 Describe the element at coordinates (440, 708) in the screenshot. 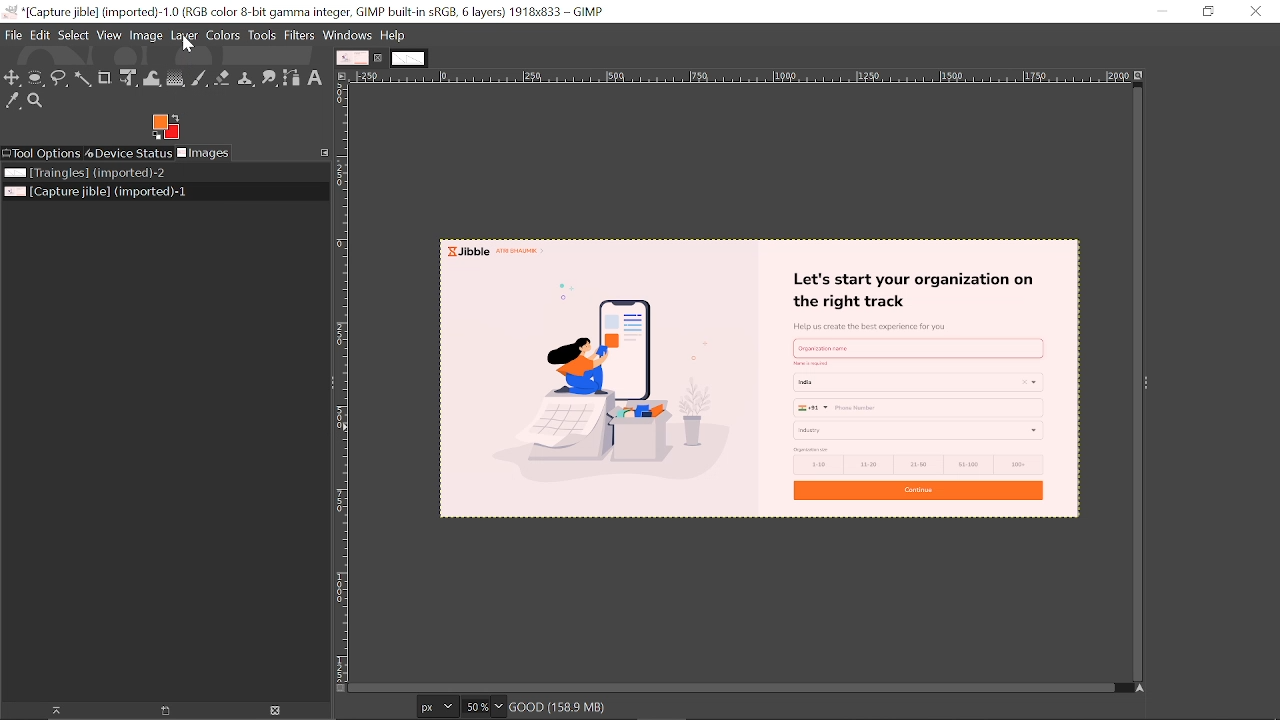

I see `Current image format` at that location.